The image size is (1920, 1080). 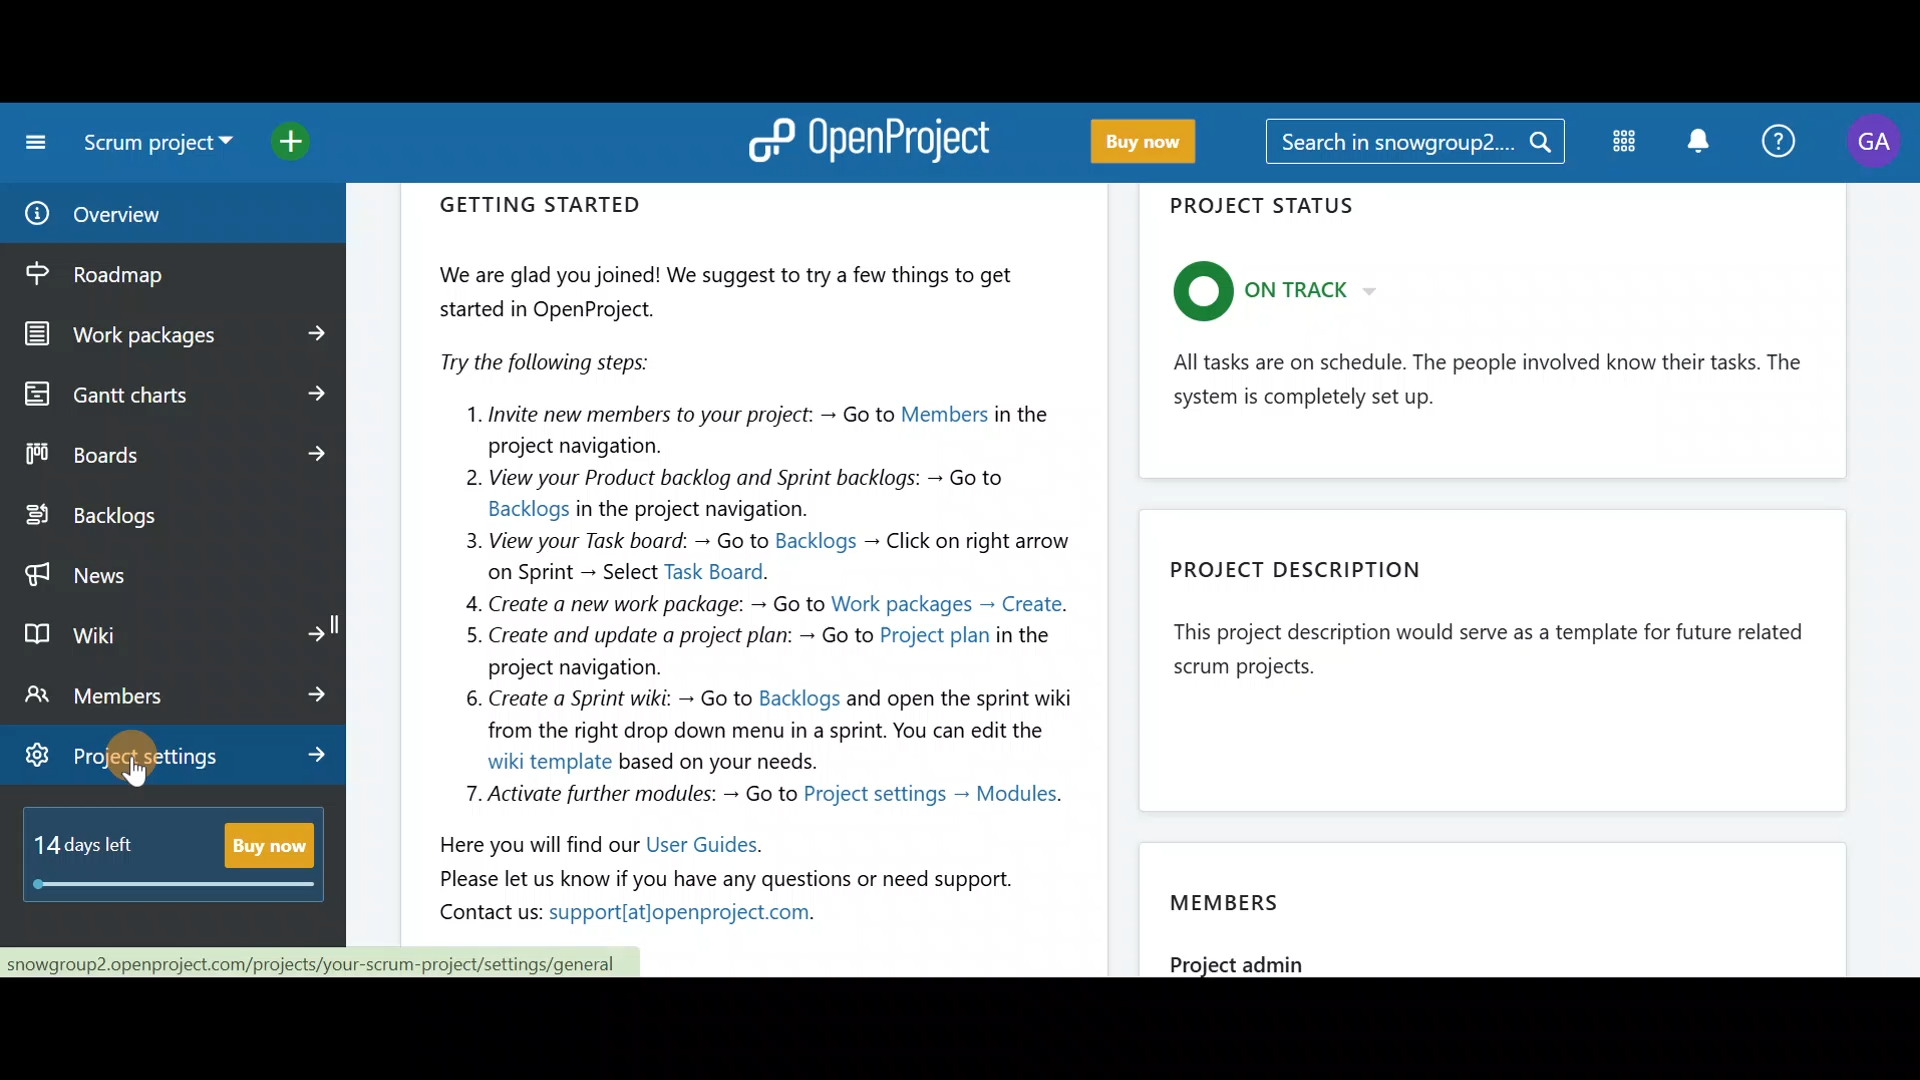 What do you see at coordinates (1782, 138) in the screenshot?
I see `Help` at bounding box center [1782, 138].